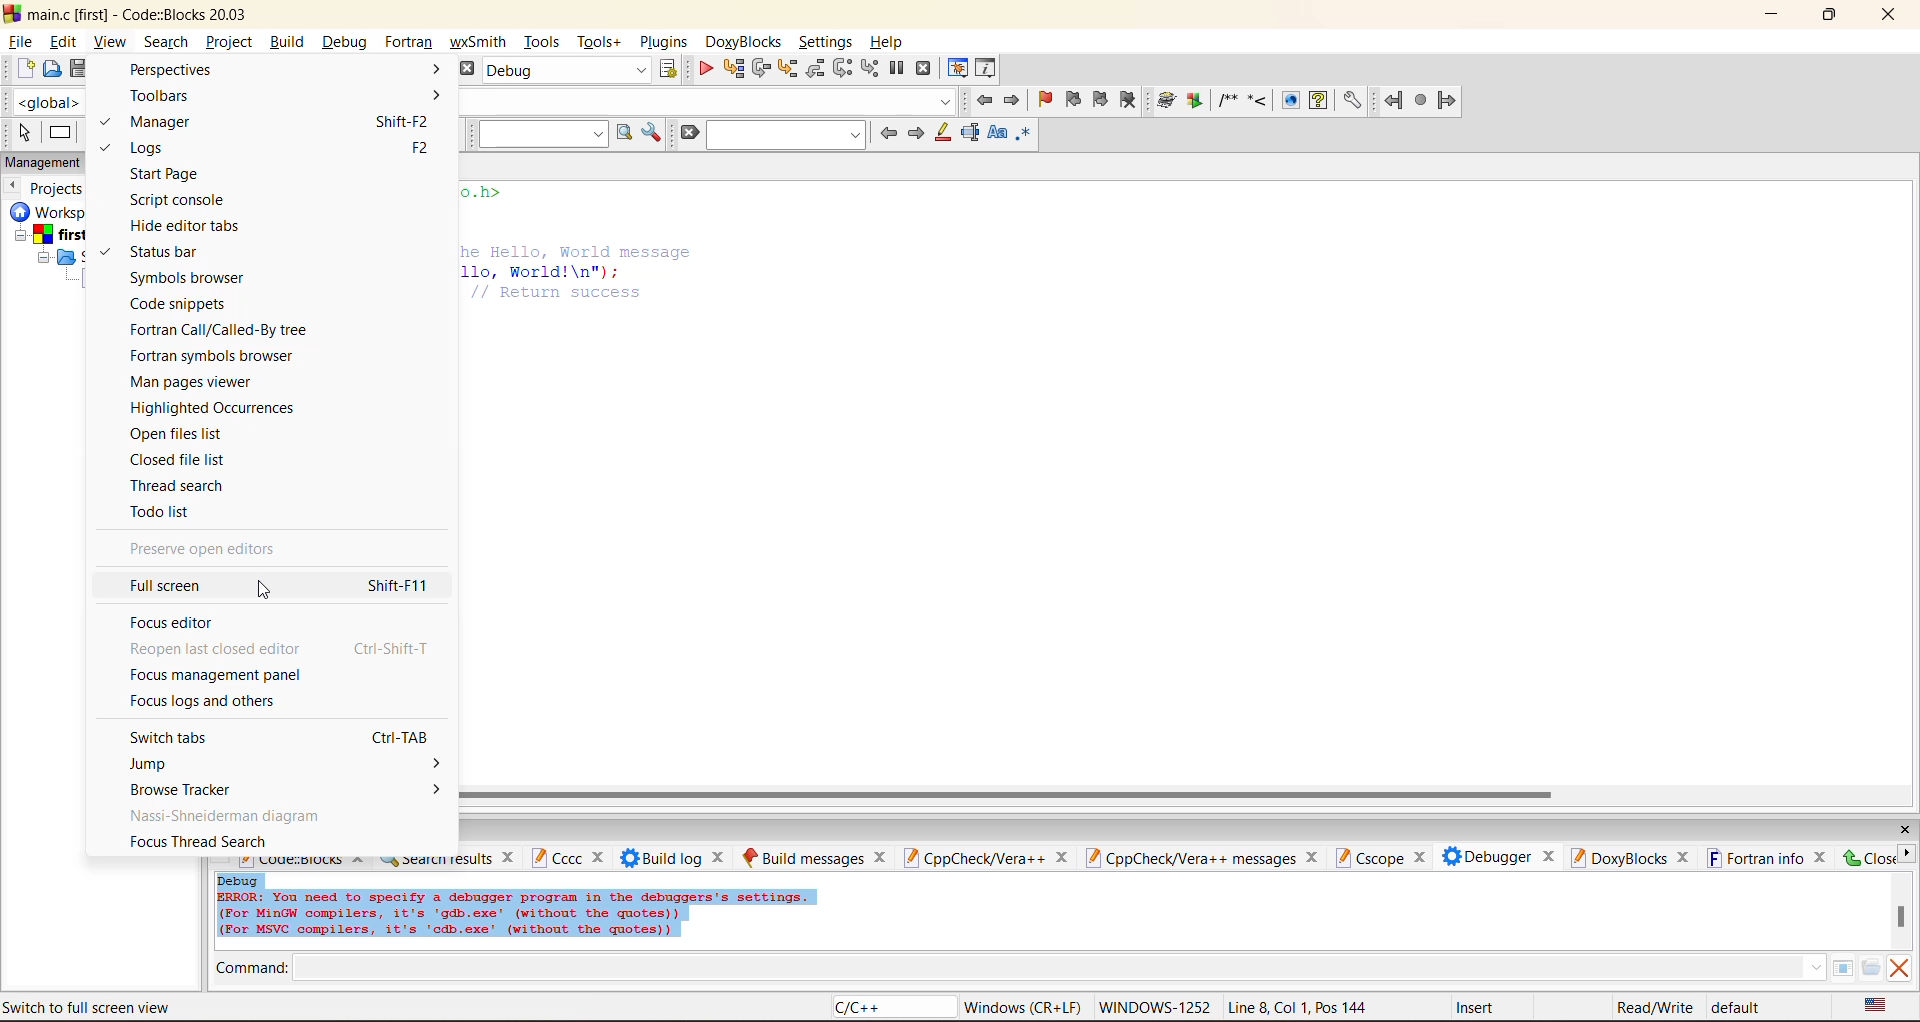 This screenshot has width=1920, height=1022. I want to click on text language, so click(1873, 1005).